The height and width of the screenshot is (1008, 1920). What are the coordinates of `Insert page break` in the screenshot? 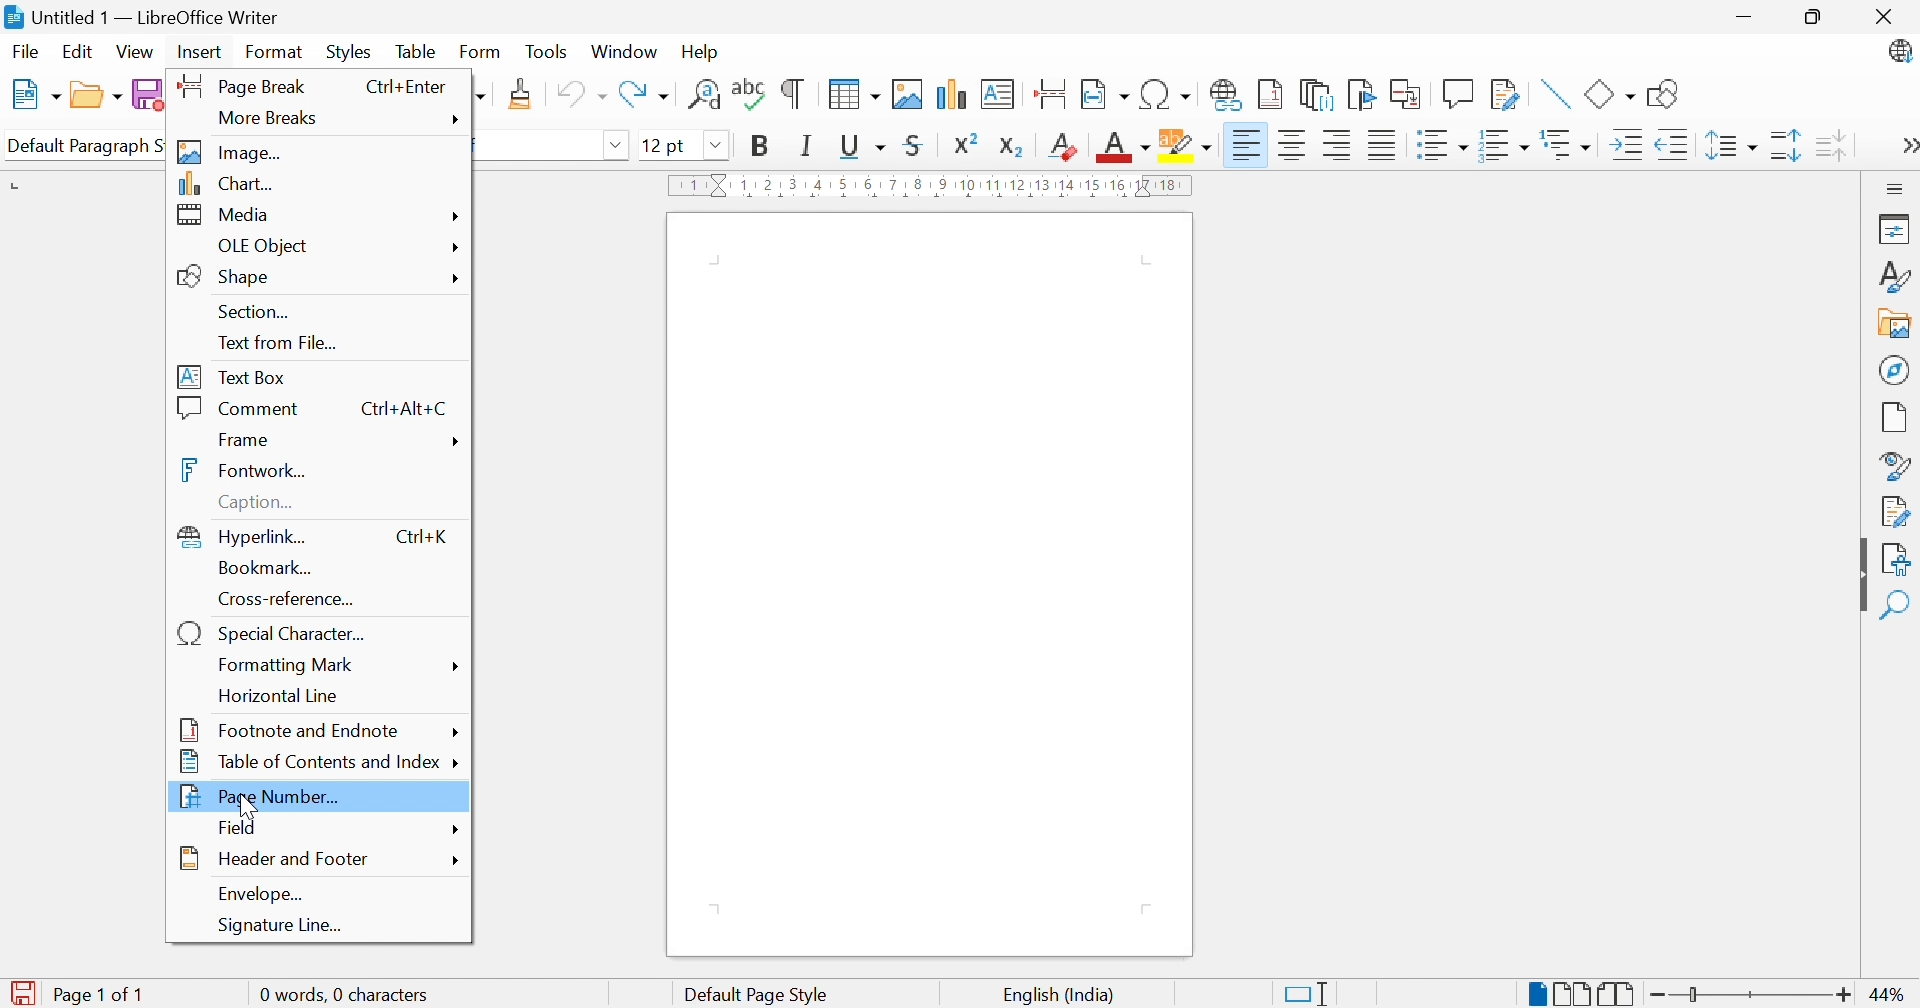 It's located at (1050, 91).